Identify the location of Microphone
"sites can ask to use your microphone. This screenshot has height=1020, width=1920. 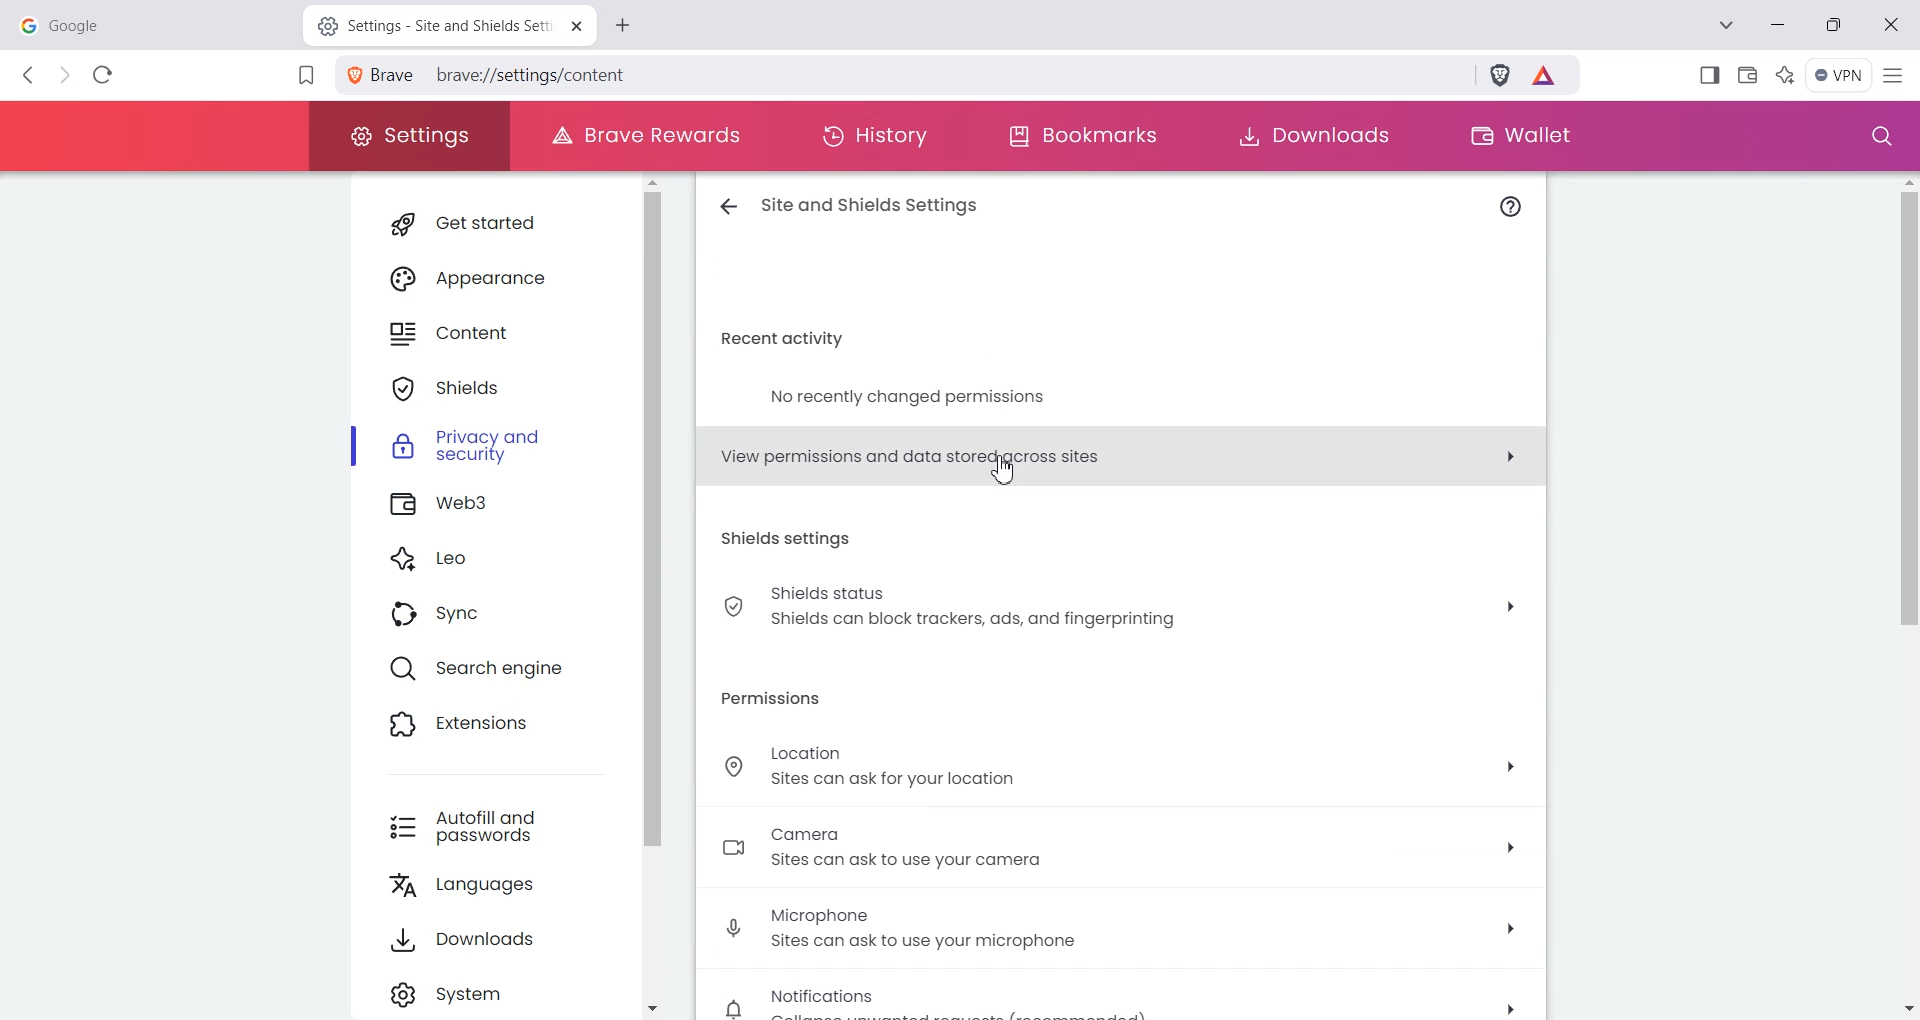
(1124, 925).